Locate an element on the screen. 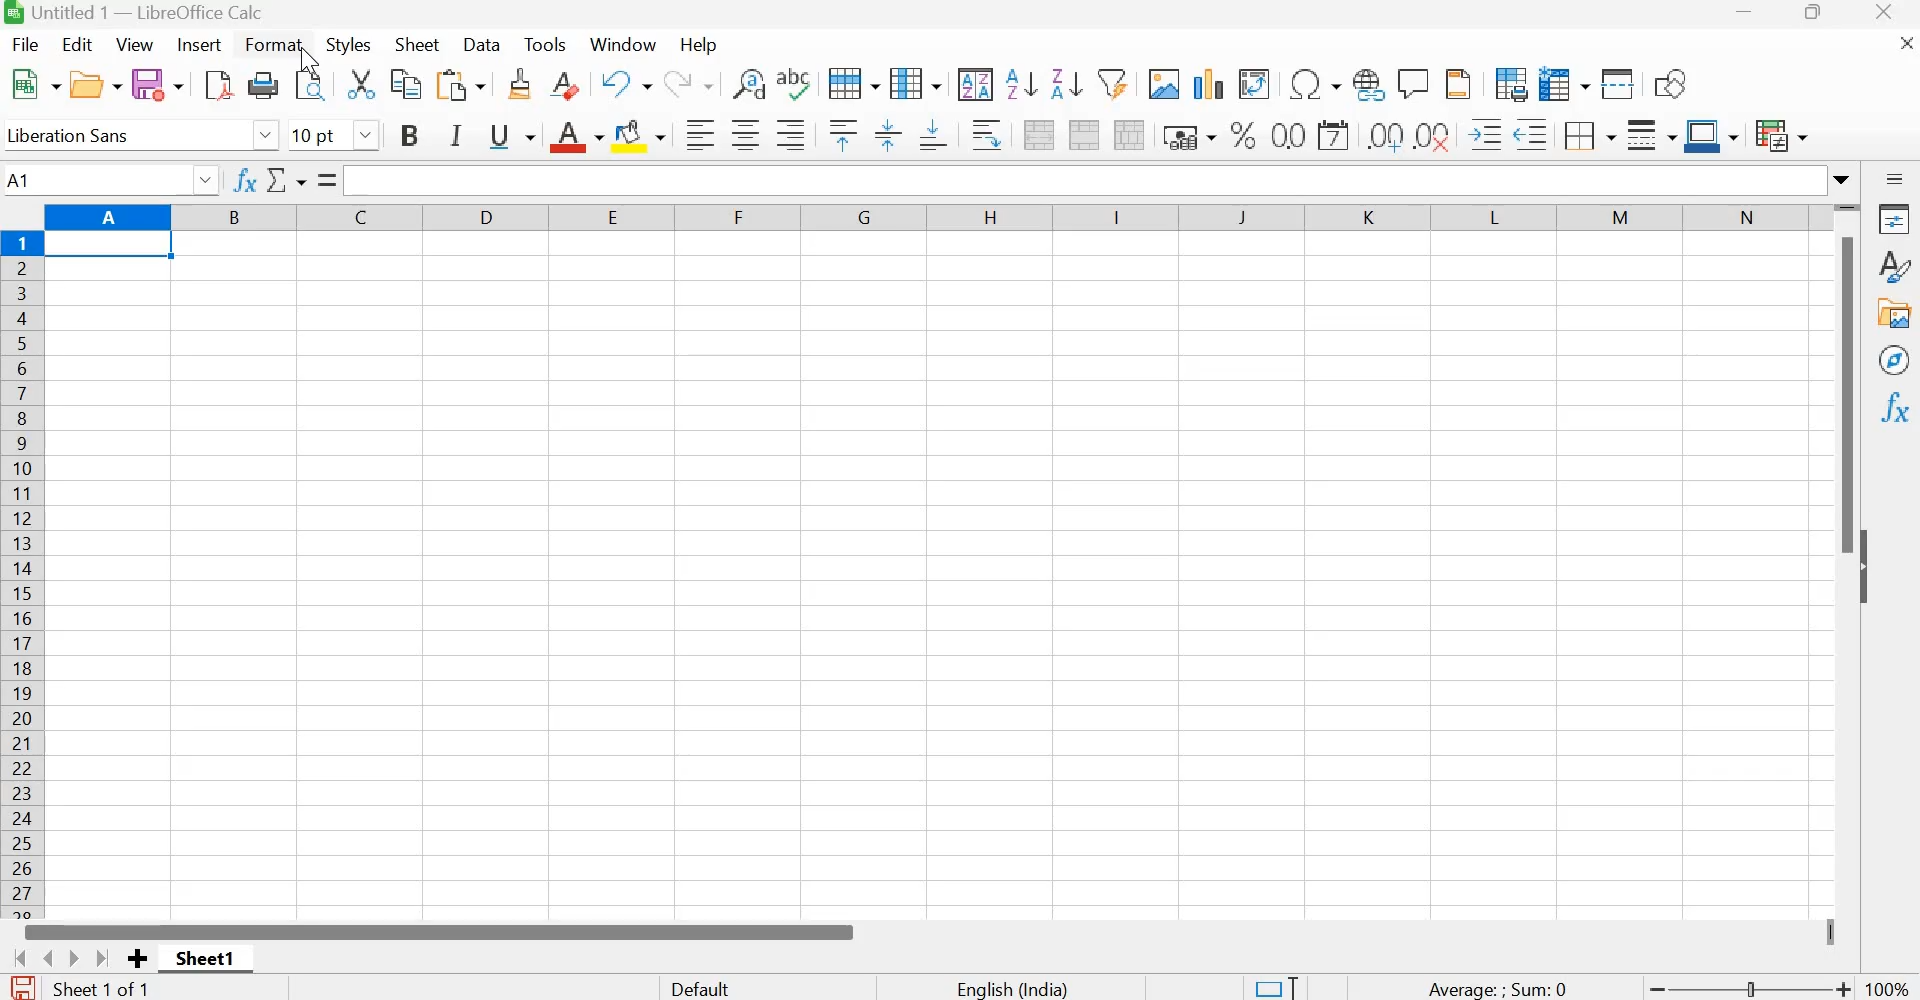  Center vertically is located at coordinates (886, 136).